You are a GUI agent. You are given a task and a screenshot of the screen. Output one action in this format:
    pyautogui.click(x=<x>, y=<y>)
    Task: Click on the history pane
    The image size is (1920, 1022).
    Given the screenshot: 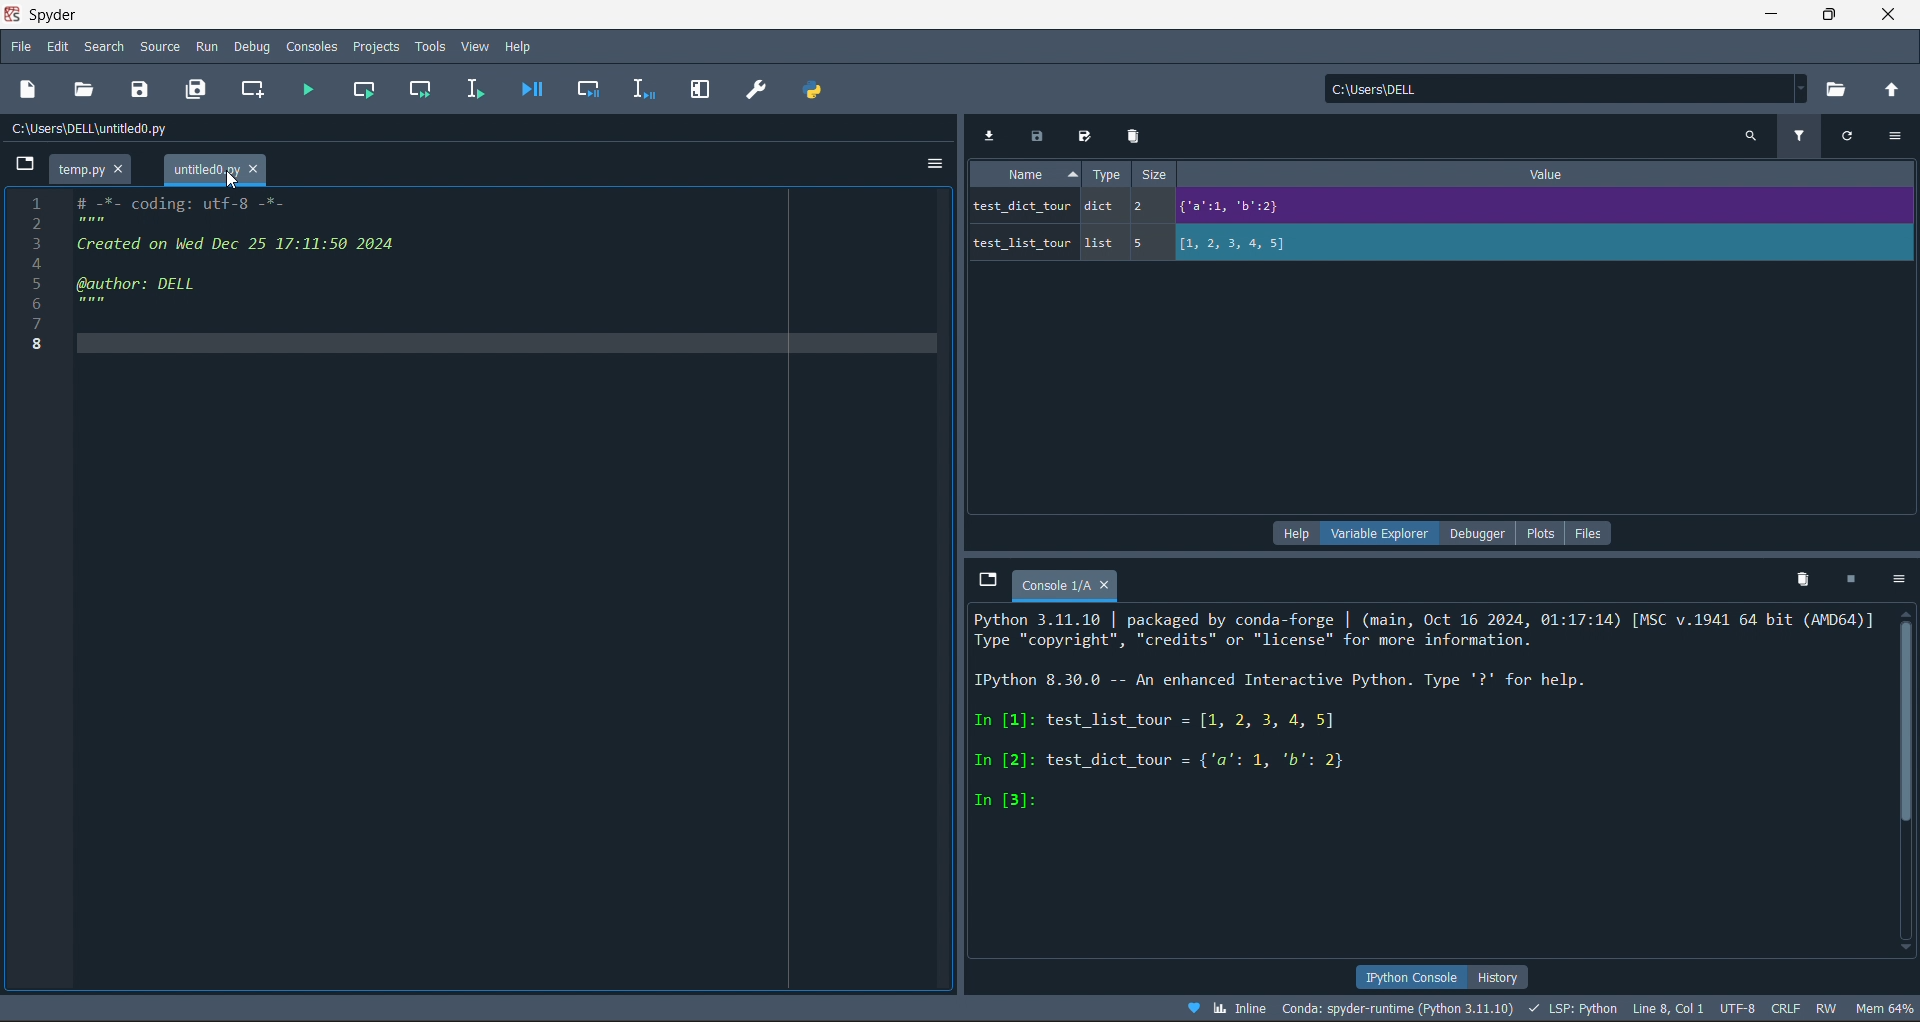 What is the action you would take?
    pyautogui.click(x=1492, y=975)
    